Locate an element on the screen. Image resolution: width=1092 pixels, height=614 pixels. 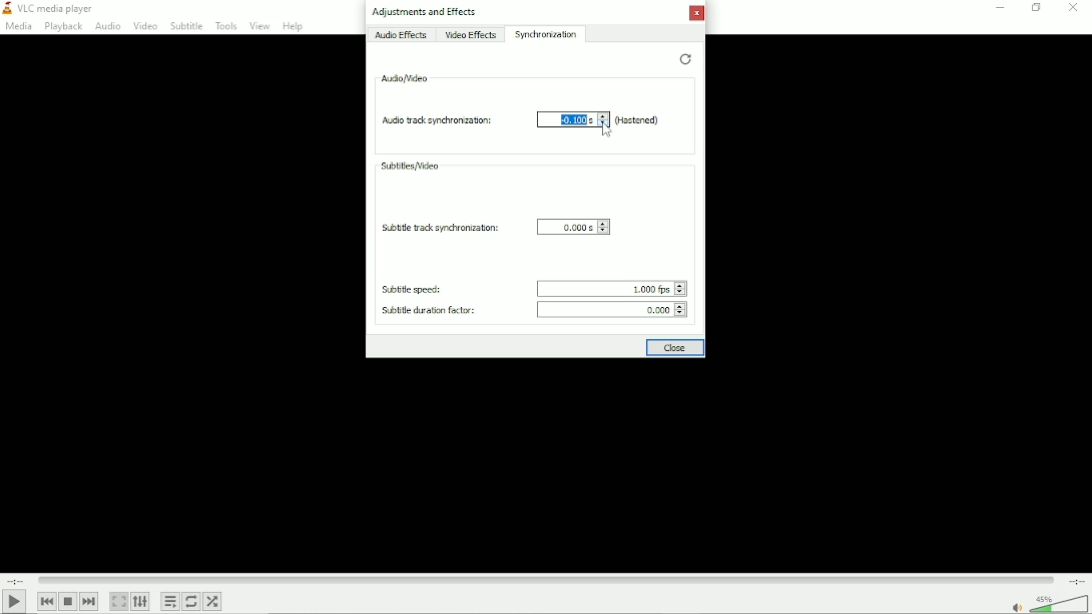
Audio is located at coordinates (106, 26).